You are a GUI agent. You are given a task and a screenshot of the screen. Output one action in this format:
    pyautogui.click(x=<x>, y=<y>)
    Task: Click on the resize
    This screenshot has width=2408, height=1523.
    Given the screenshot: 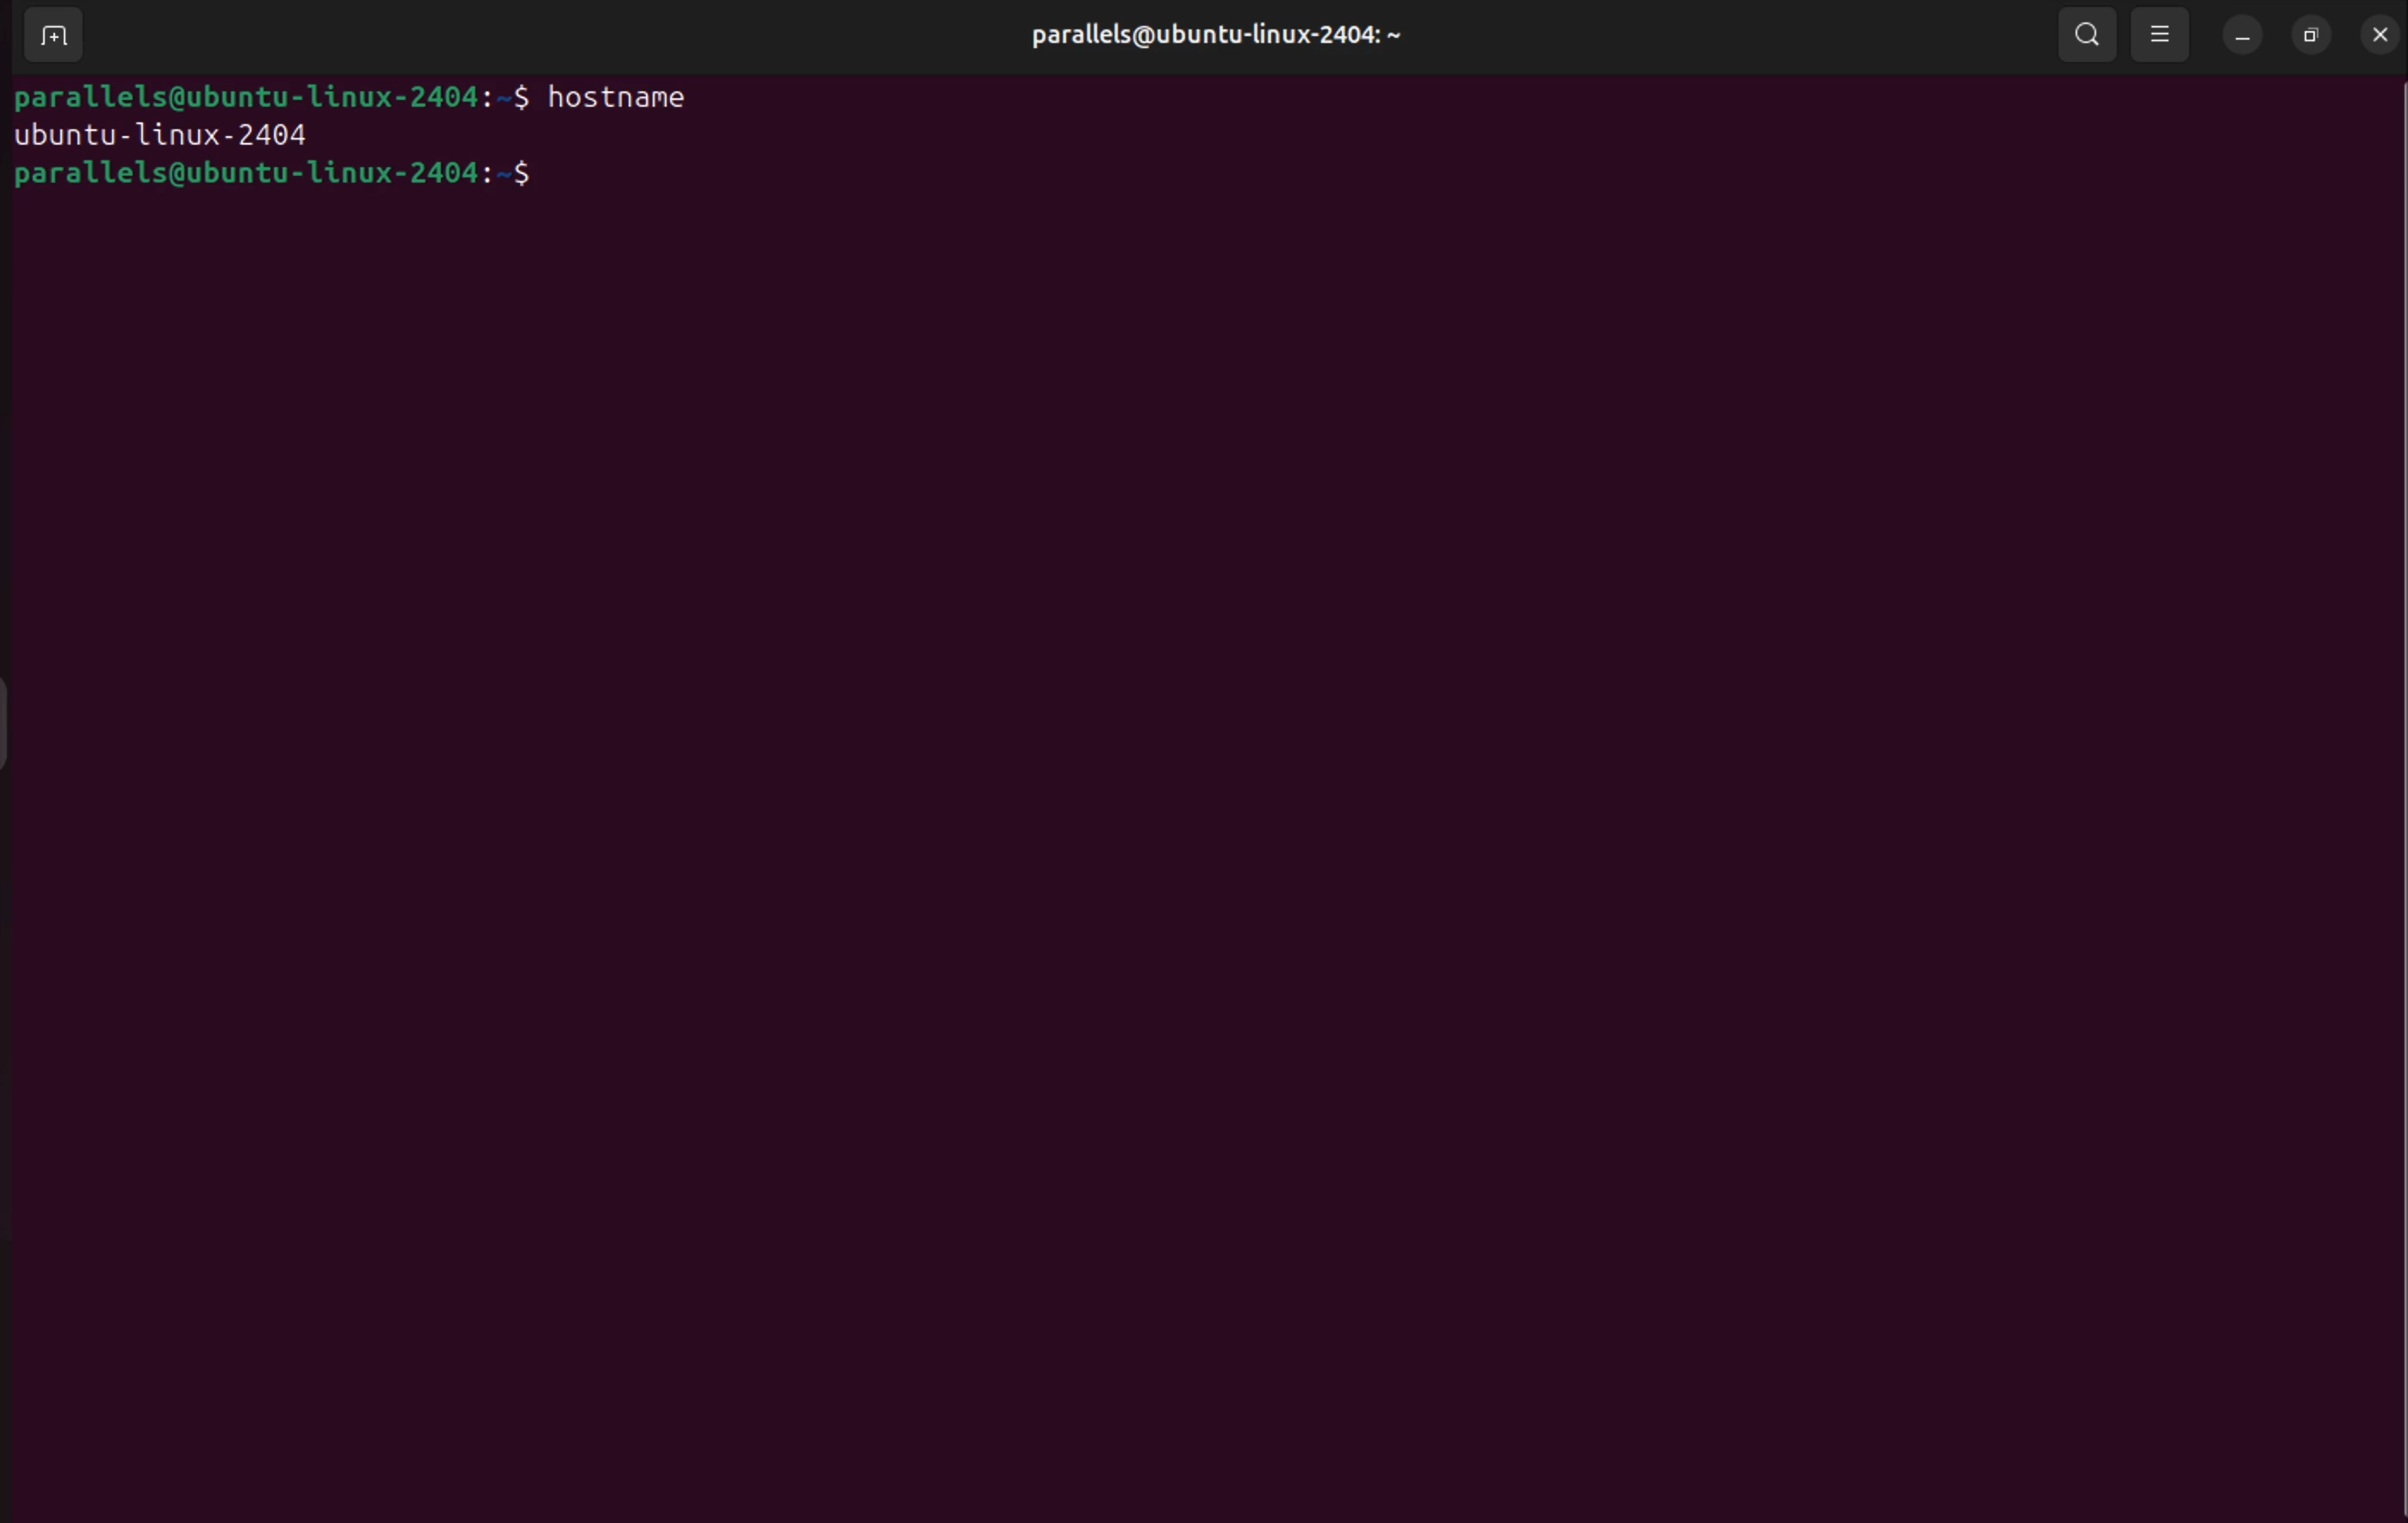 What is the action you would take?
    pyautogui.click(x=2309, y=34)
    